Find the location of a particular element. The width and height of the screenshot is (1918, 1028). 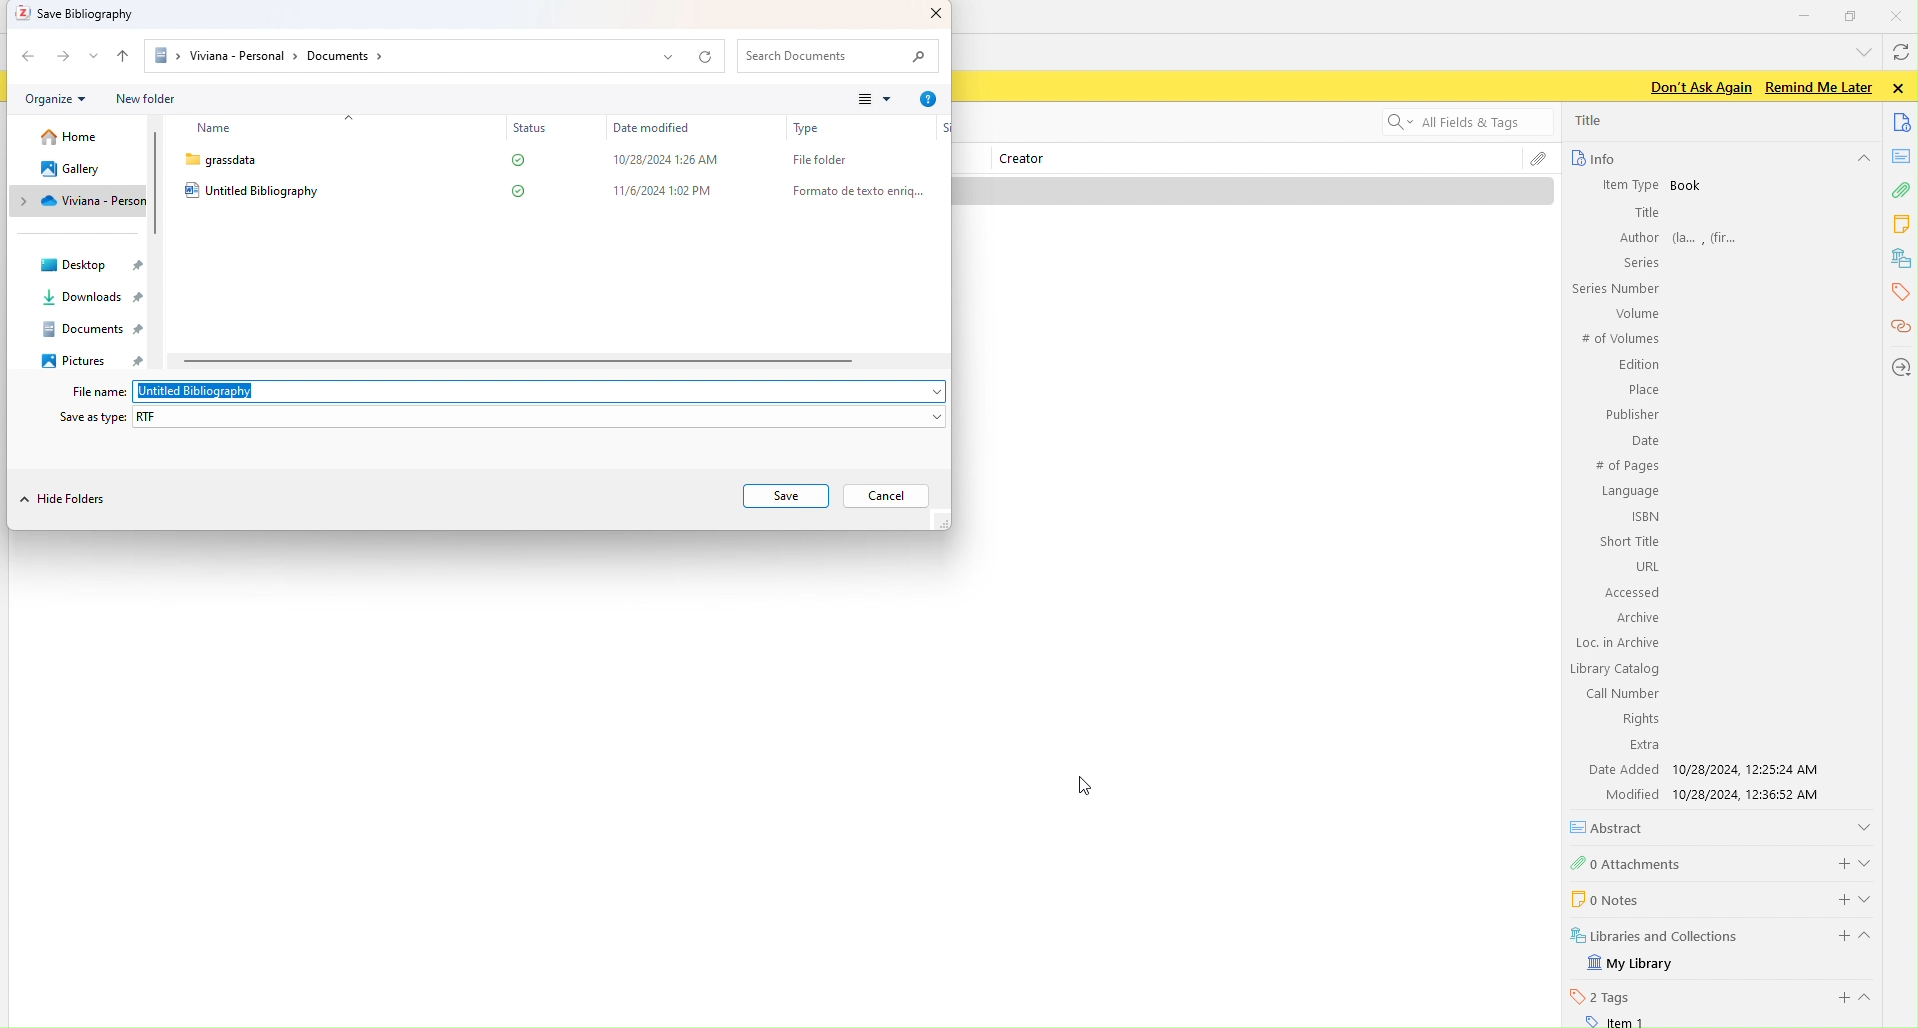

Loc. in Archive is located at coordinates (1618, 643).